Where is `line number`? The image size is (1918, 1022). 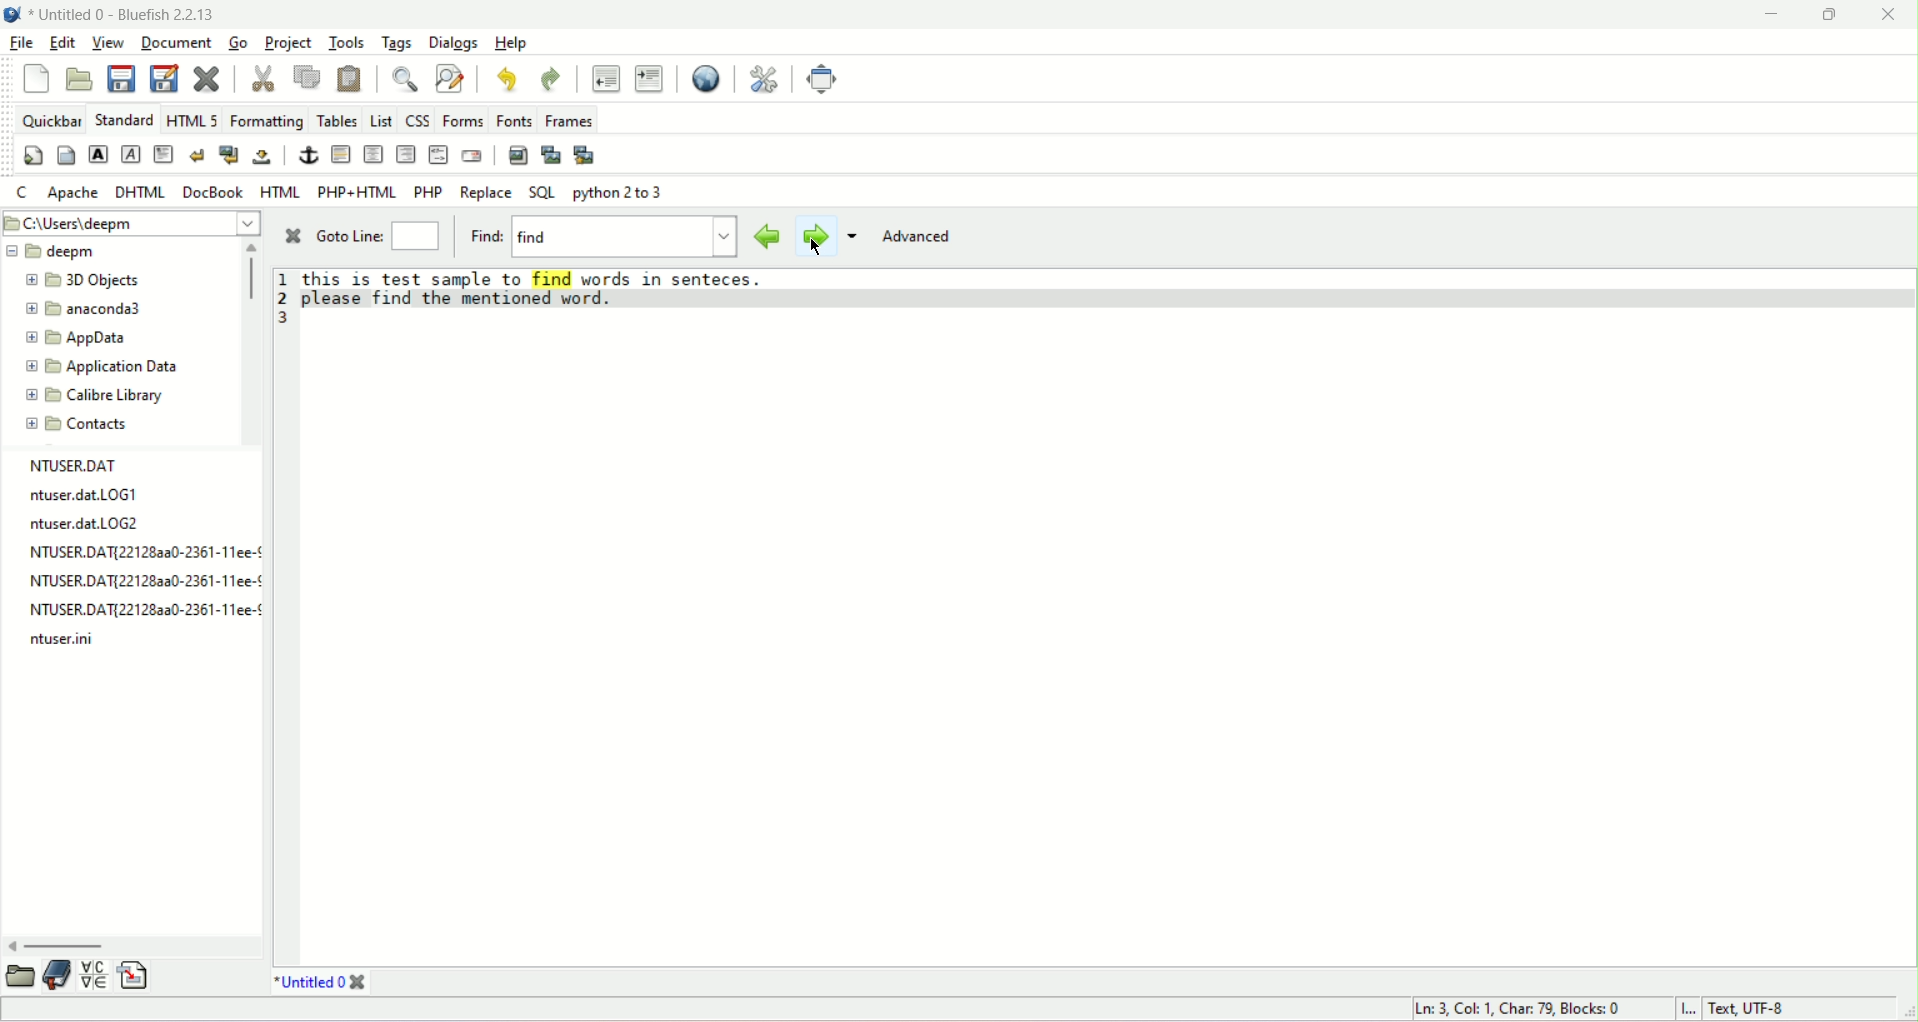
line number is located at coordinates (278, 301).